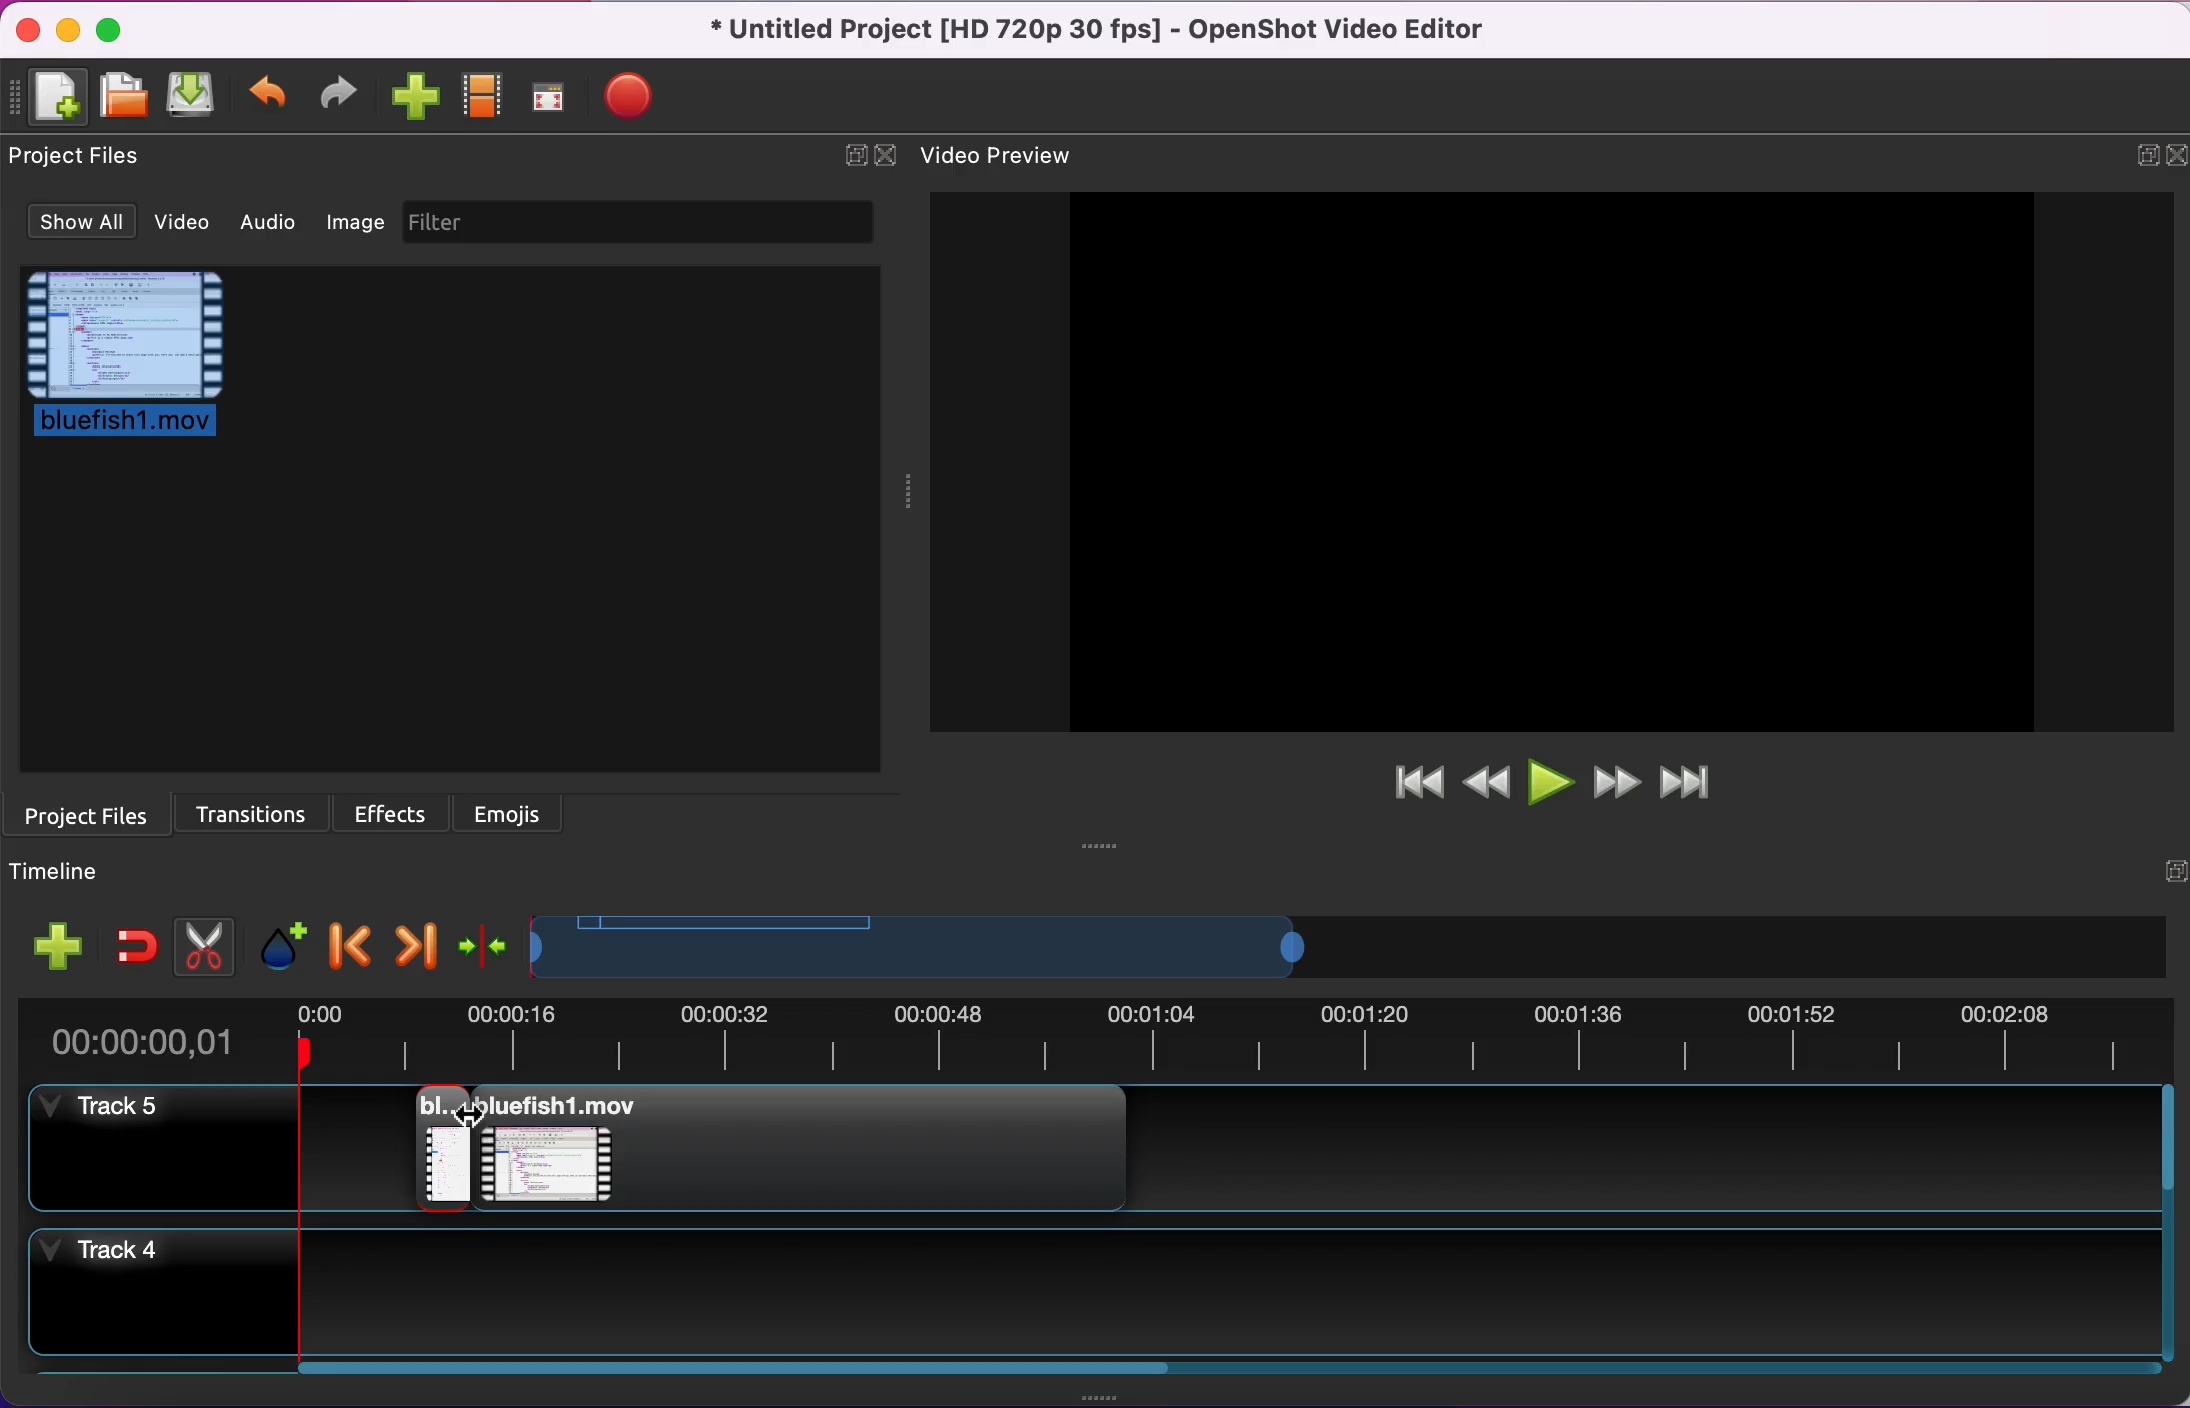  What do you see at coordinates (271, 227) in the screenshot?
I see `audio` at bounding box center [271, 227].